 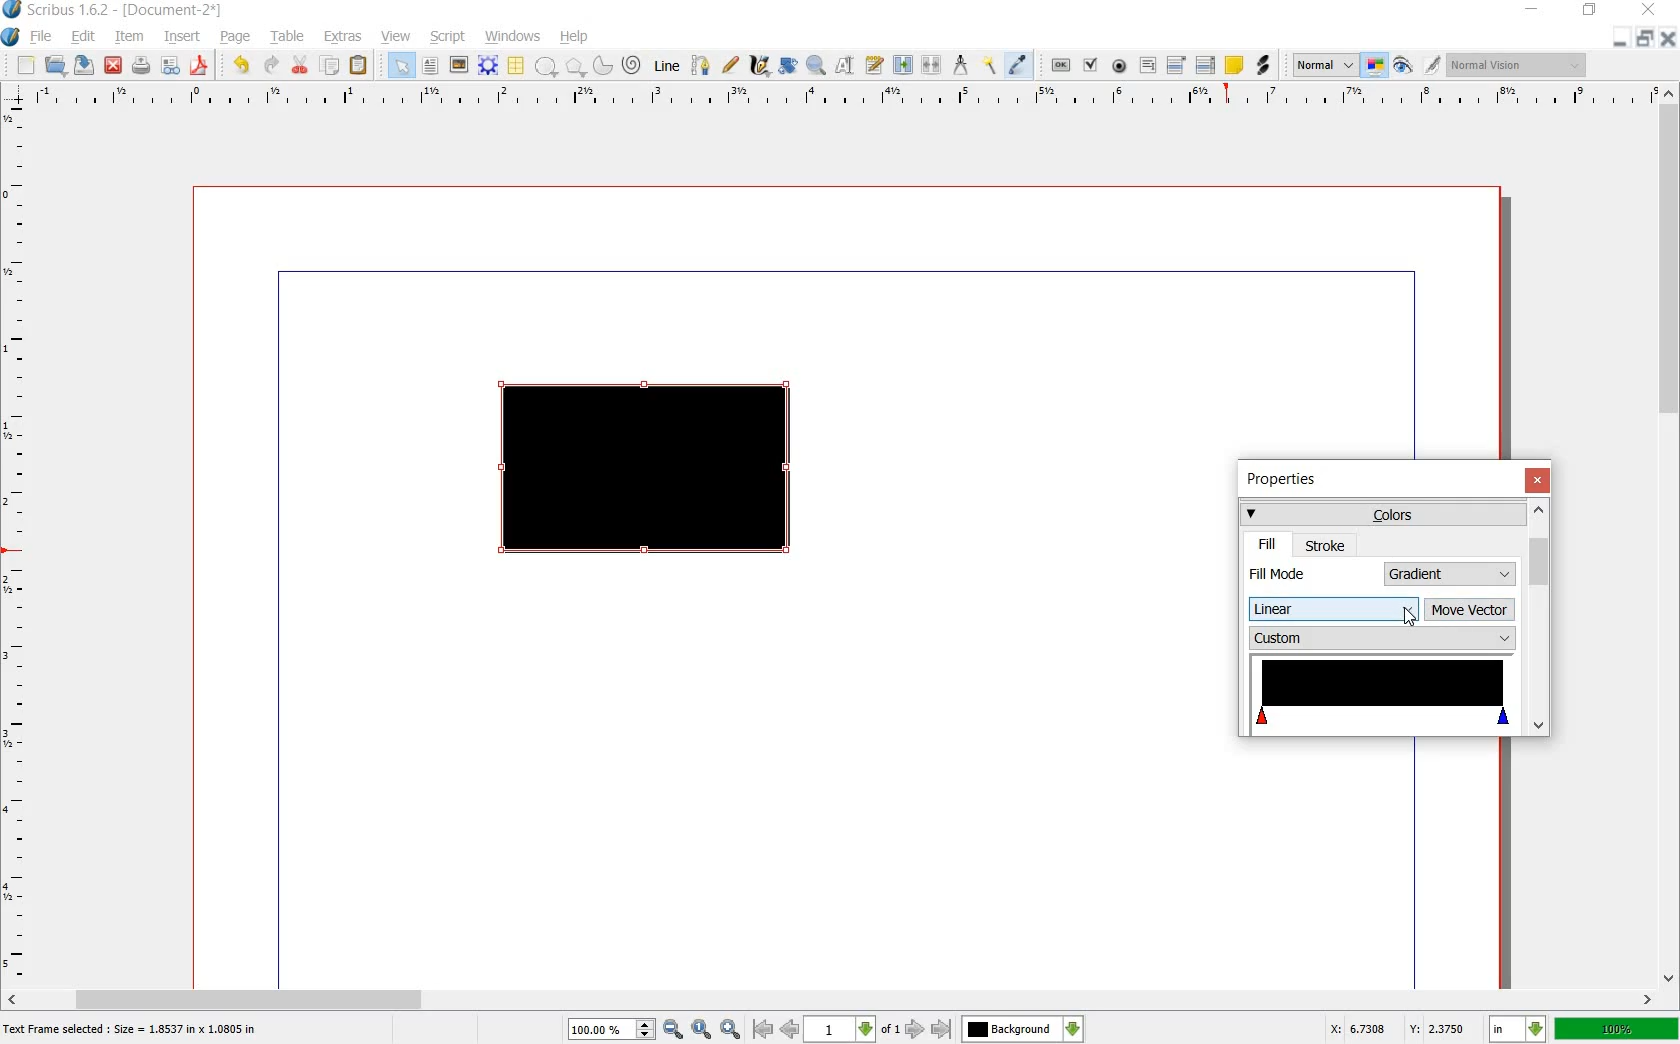 What do you see at coordinates (933, 66) in the screenshot?
I see `unlink text frame` at bounding box center [933, 66].